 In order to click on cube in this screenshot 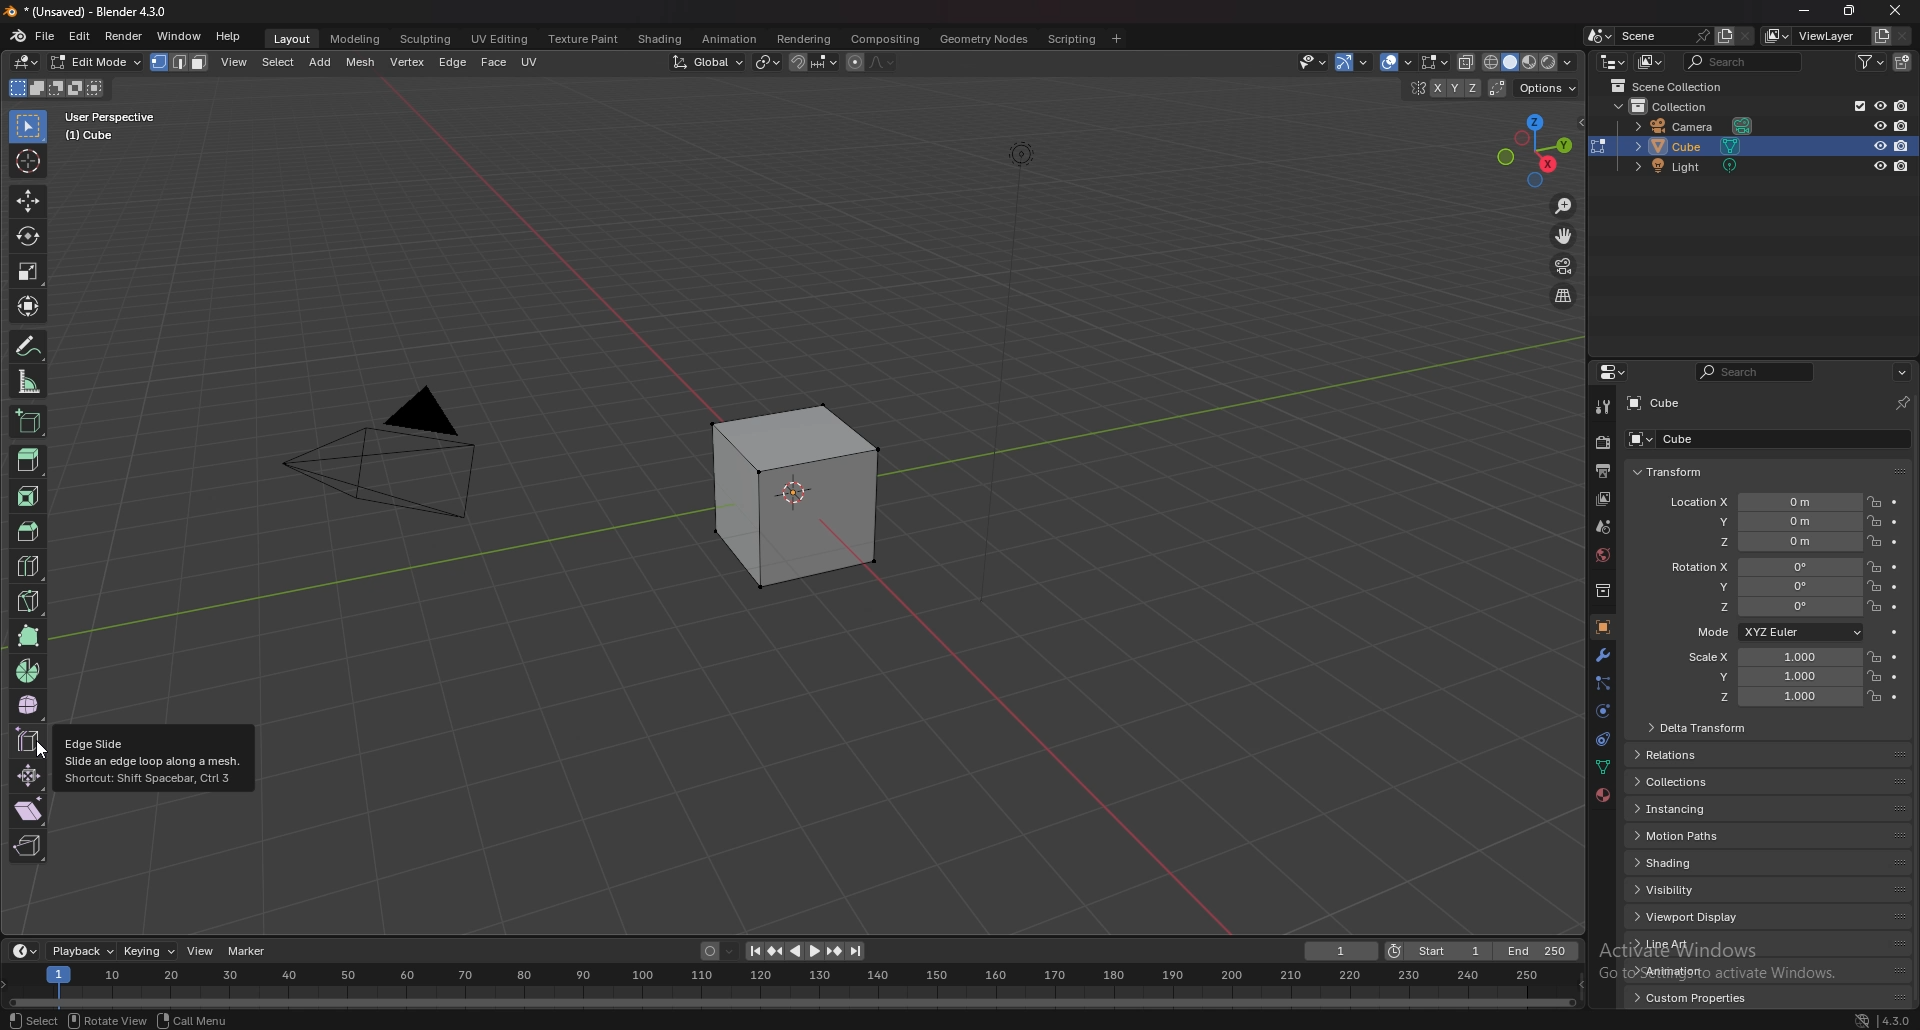, I will do `click(784, 493)`.